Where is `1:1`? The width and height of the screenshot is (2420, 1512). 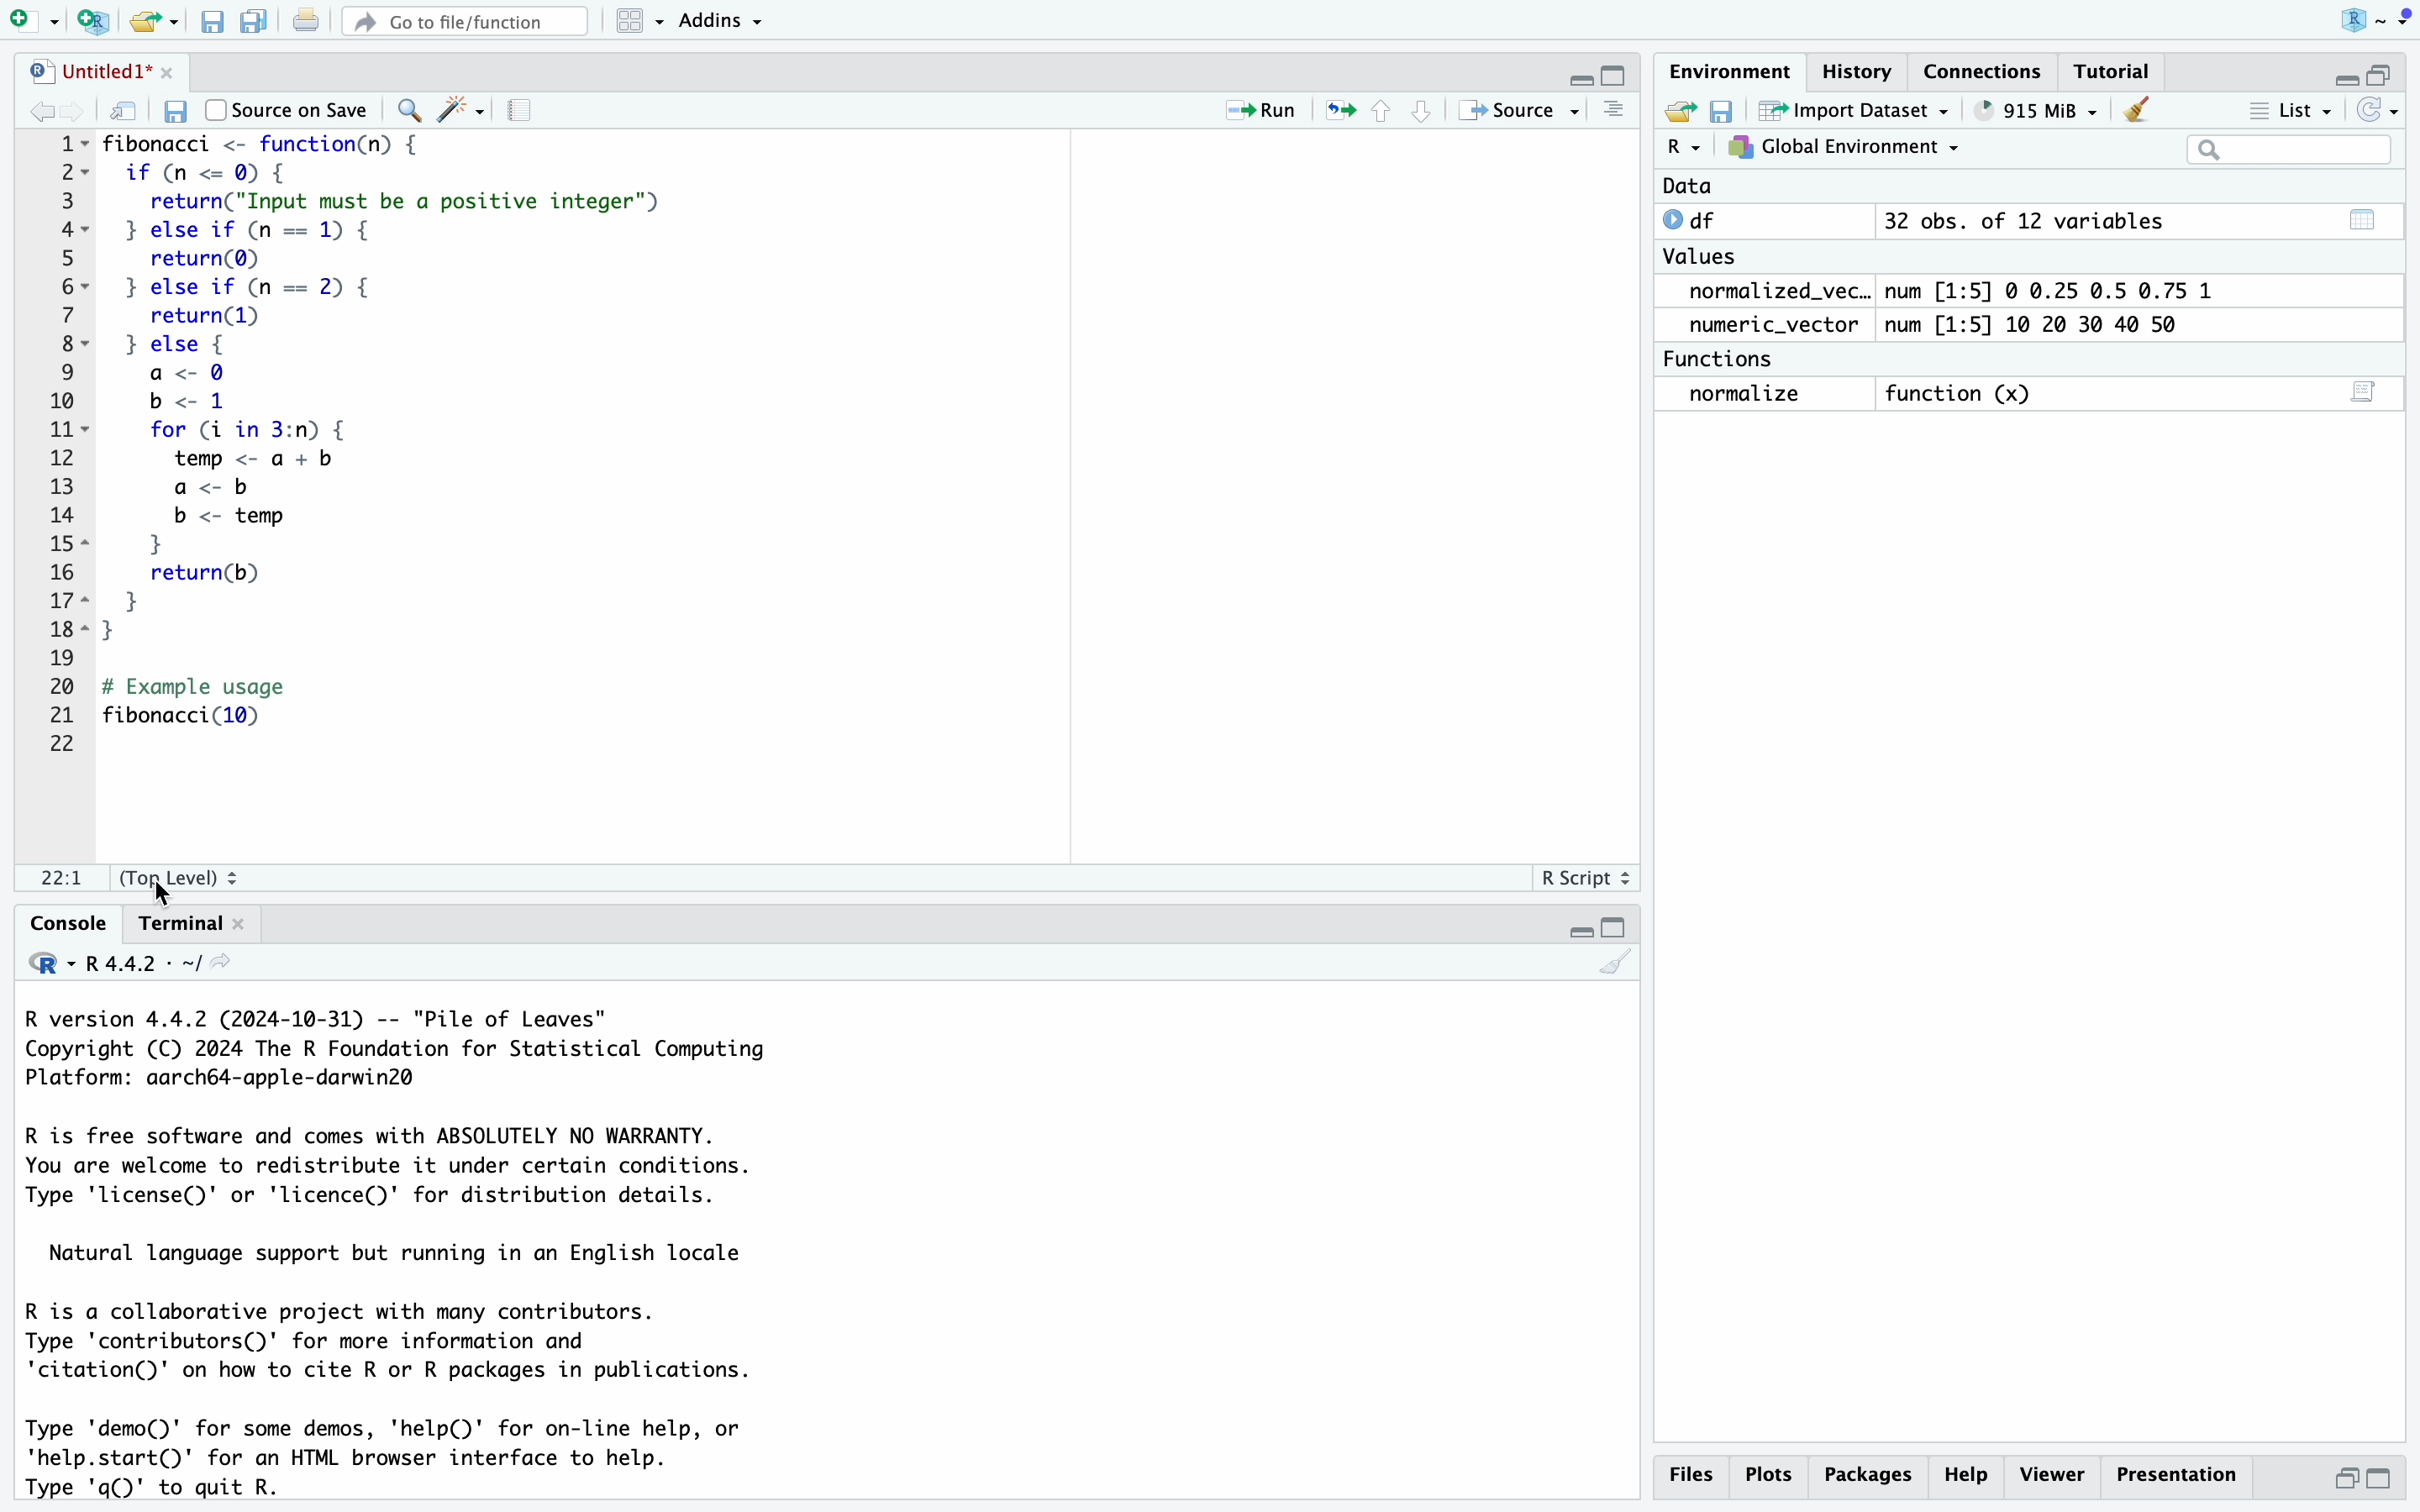
1:1 is located at coordinates (63, 879).